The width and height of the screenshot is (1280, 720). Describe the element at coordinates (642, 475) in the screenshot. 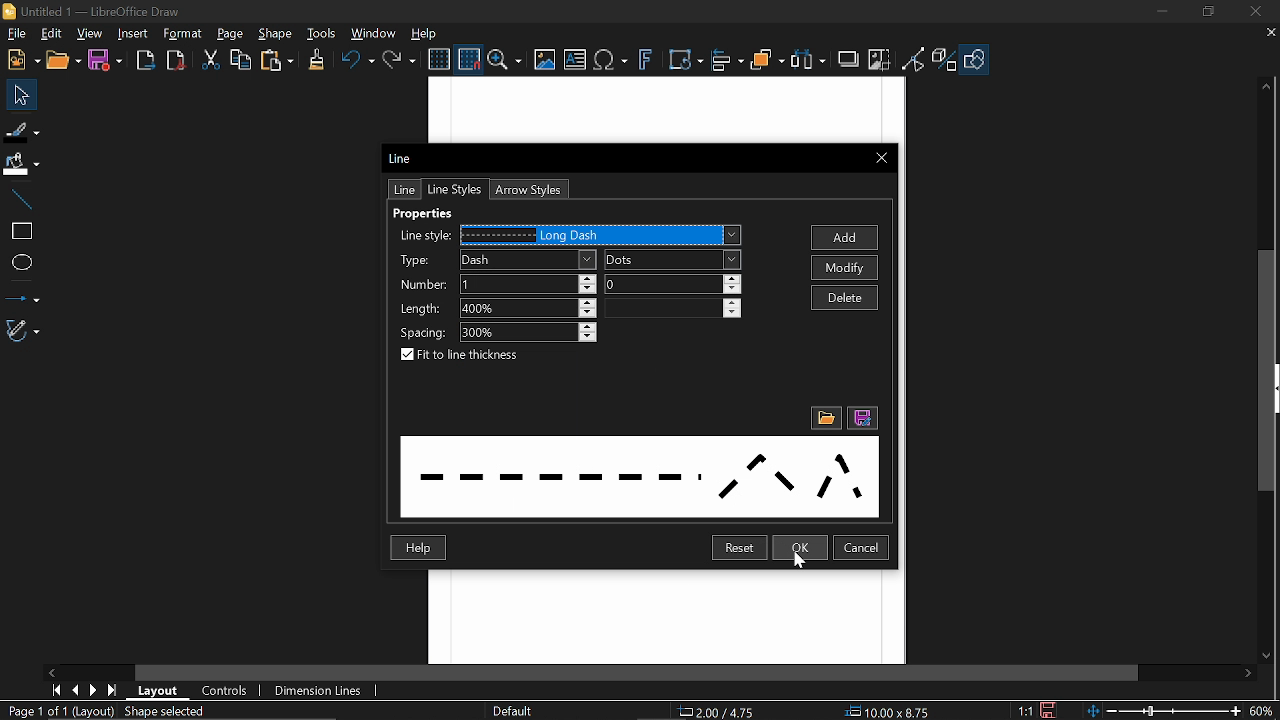

I see `dotted lines` at that location.